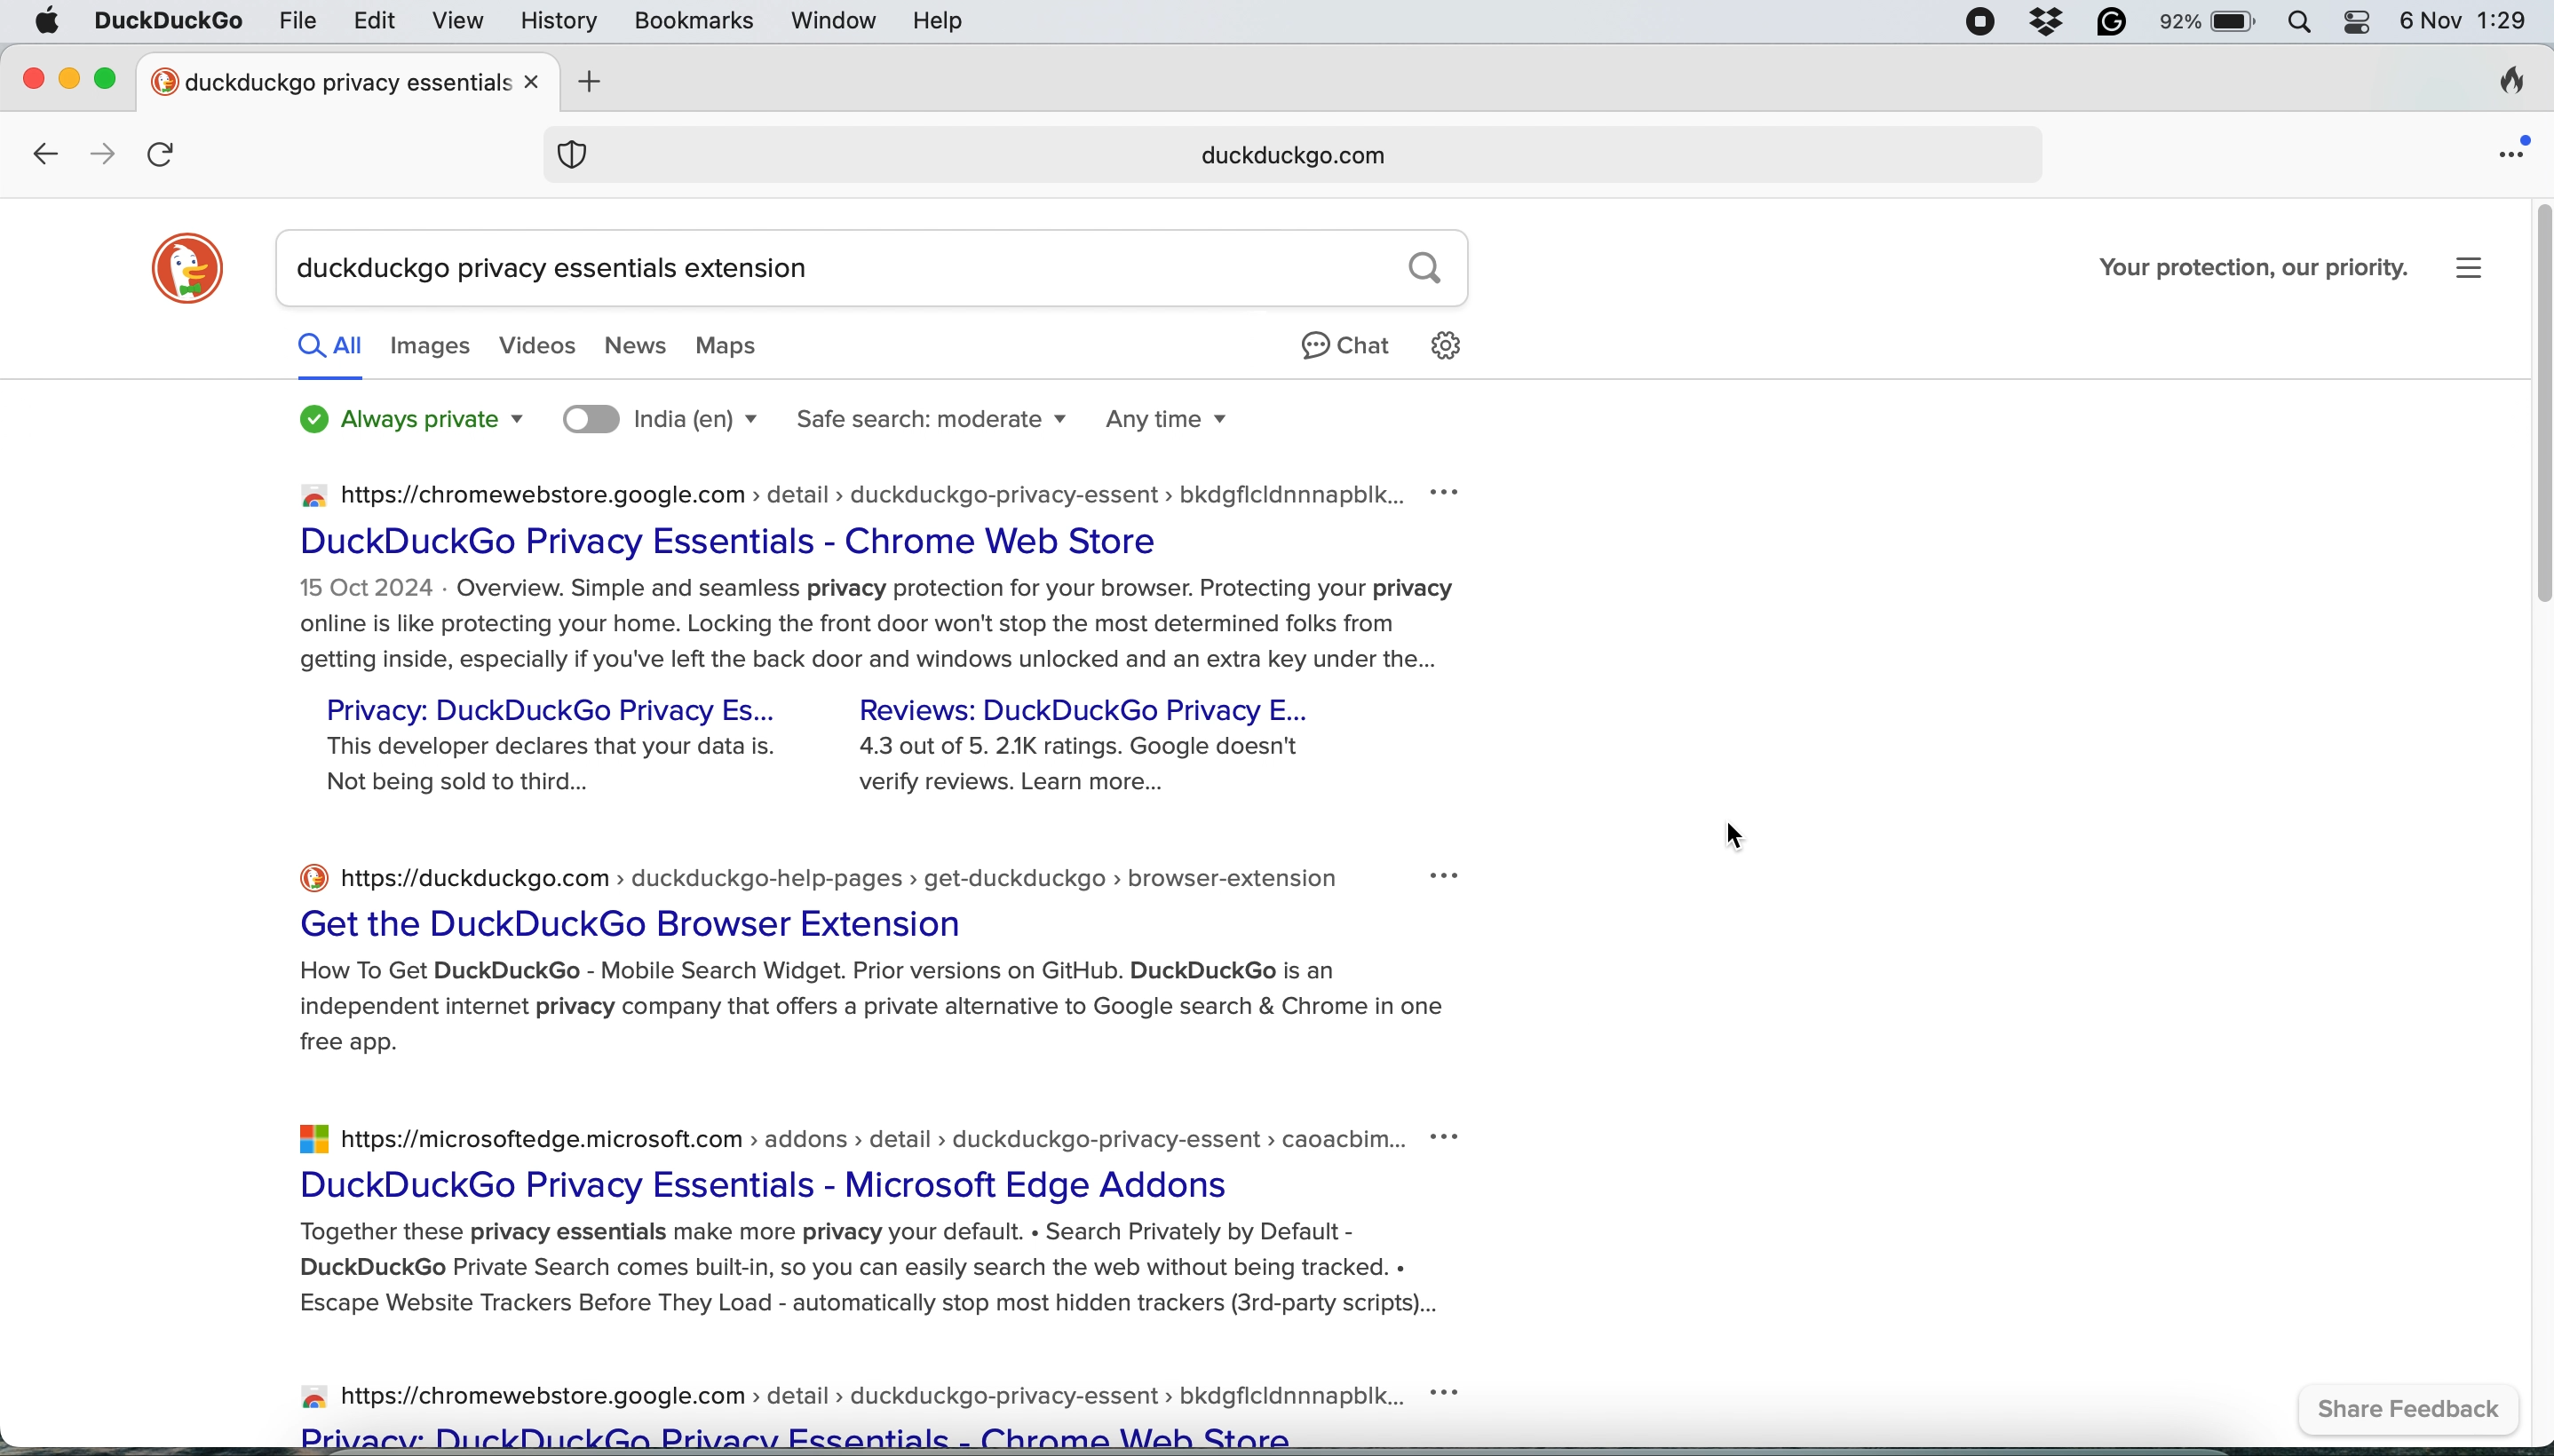 The width and height of the screenshot is (2554, 1456). Describe the element at coordinates (436, 347) in the screenshot. I see `images` at that location.